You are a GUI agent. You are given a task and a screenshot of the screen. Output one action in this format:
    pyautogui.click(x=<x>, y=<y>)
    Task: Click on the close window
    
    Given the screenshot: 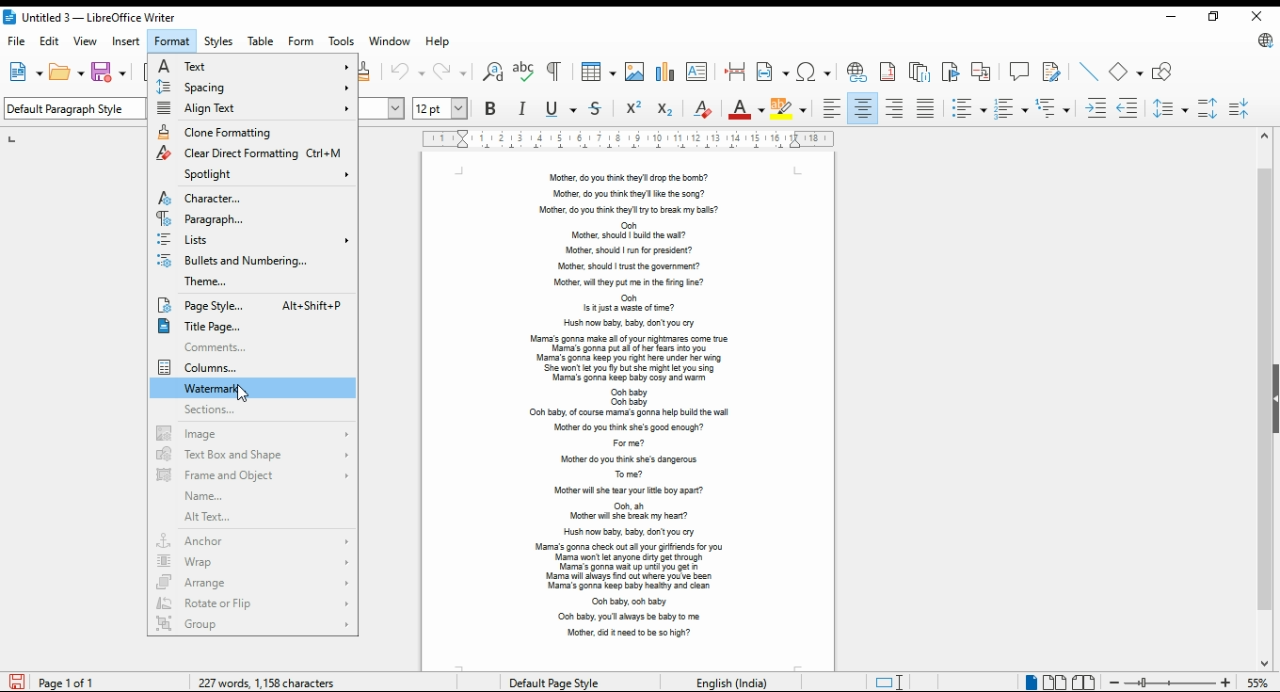 What is the action you would take?
    pyautogui.click(x=1260, y=18)
    